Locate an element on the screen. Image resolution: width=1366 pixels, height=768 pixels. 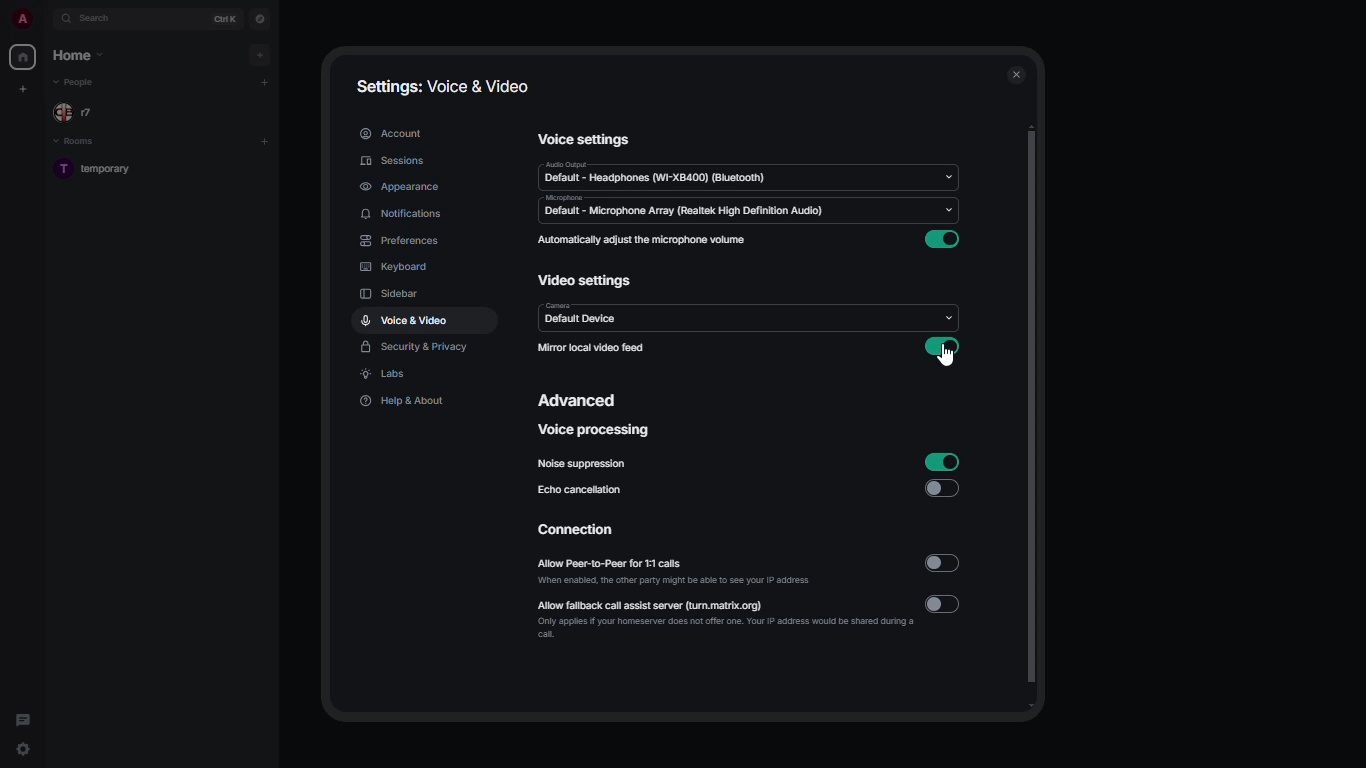
home is located at coordinates (80, 55).